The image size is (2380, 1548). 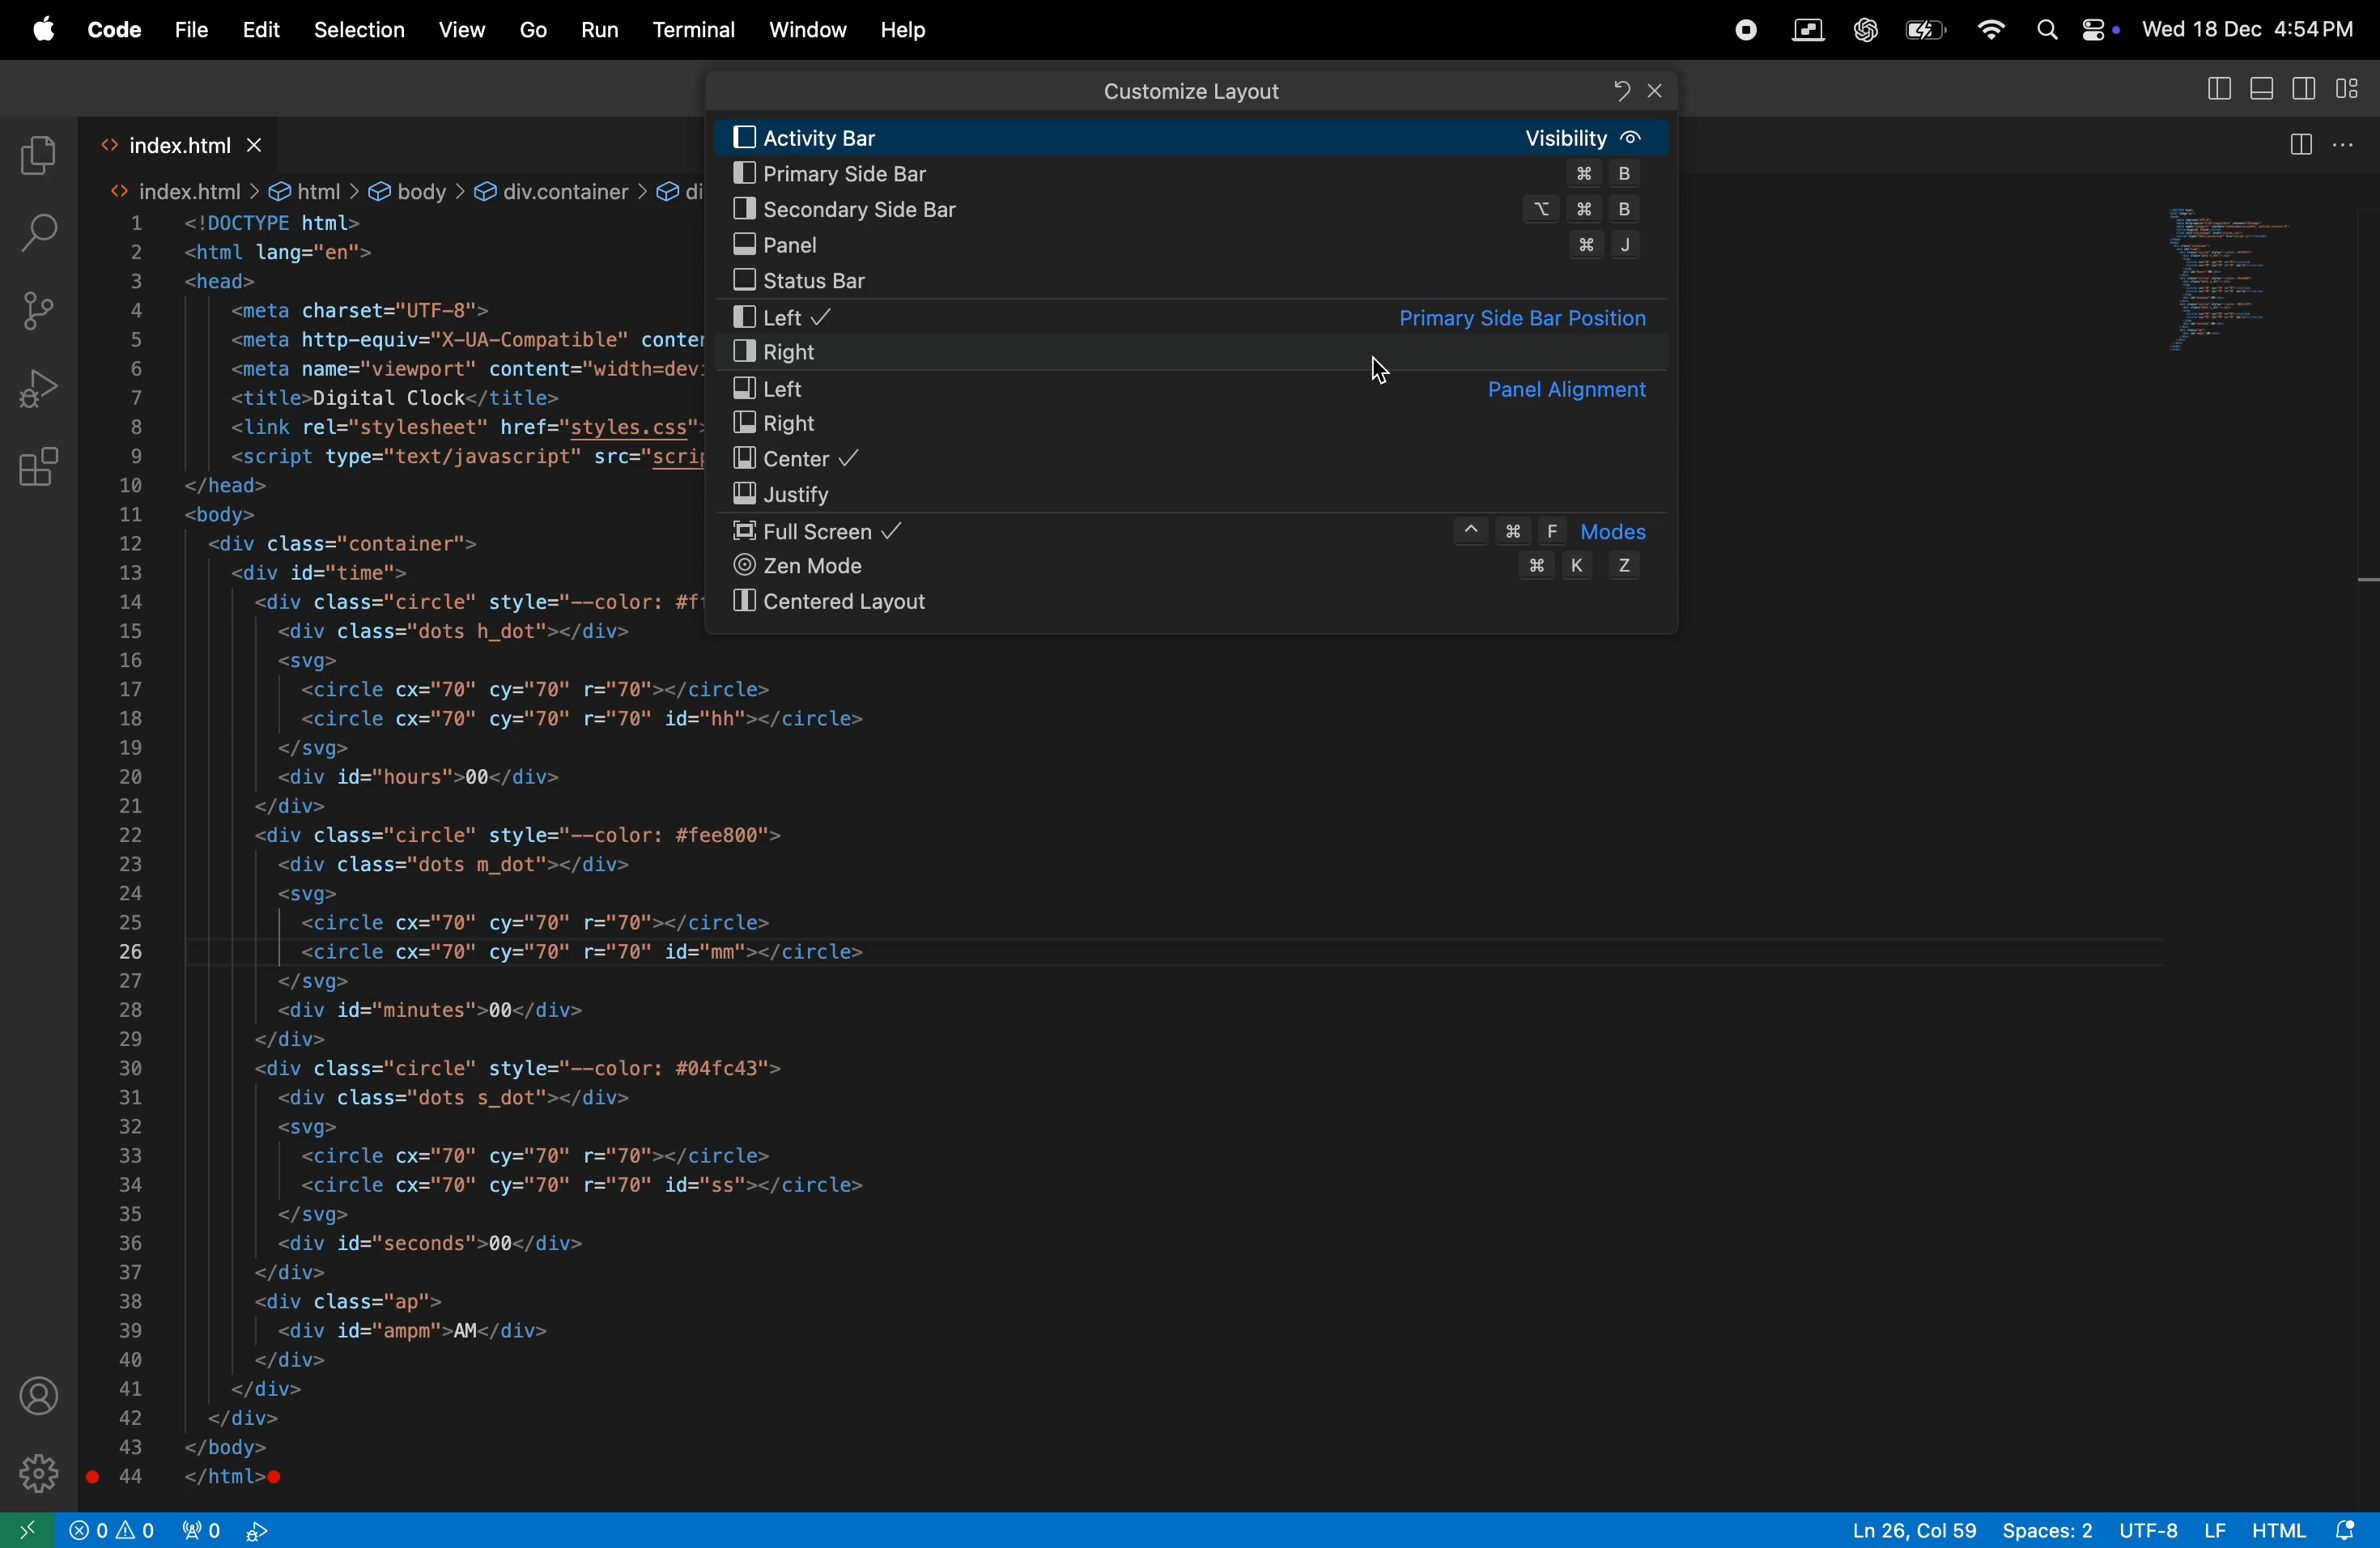 What do you see at coordinates (459, 29) in the screenshot?
I see `View` at bounding box center [459, 29].